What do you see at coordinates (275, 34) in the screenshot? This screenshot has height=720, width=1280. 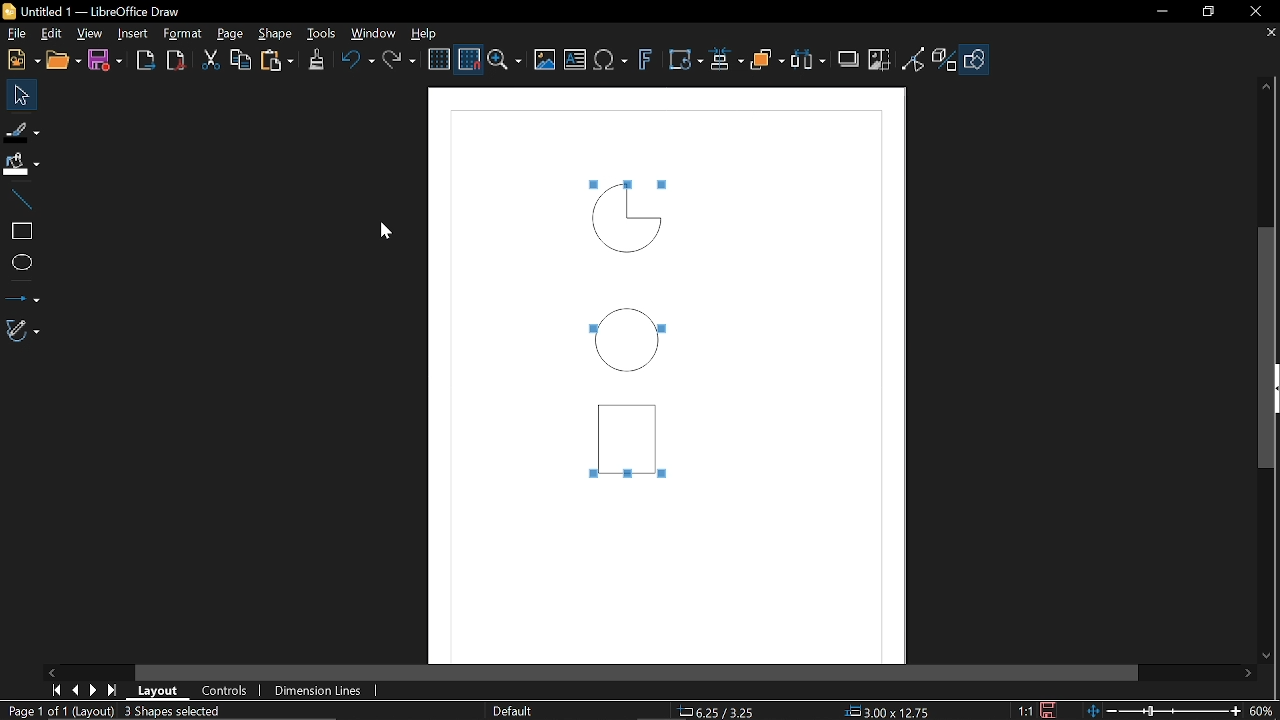 I see `Shape` at bounding box center [275, 34].